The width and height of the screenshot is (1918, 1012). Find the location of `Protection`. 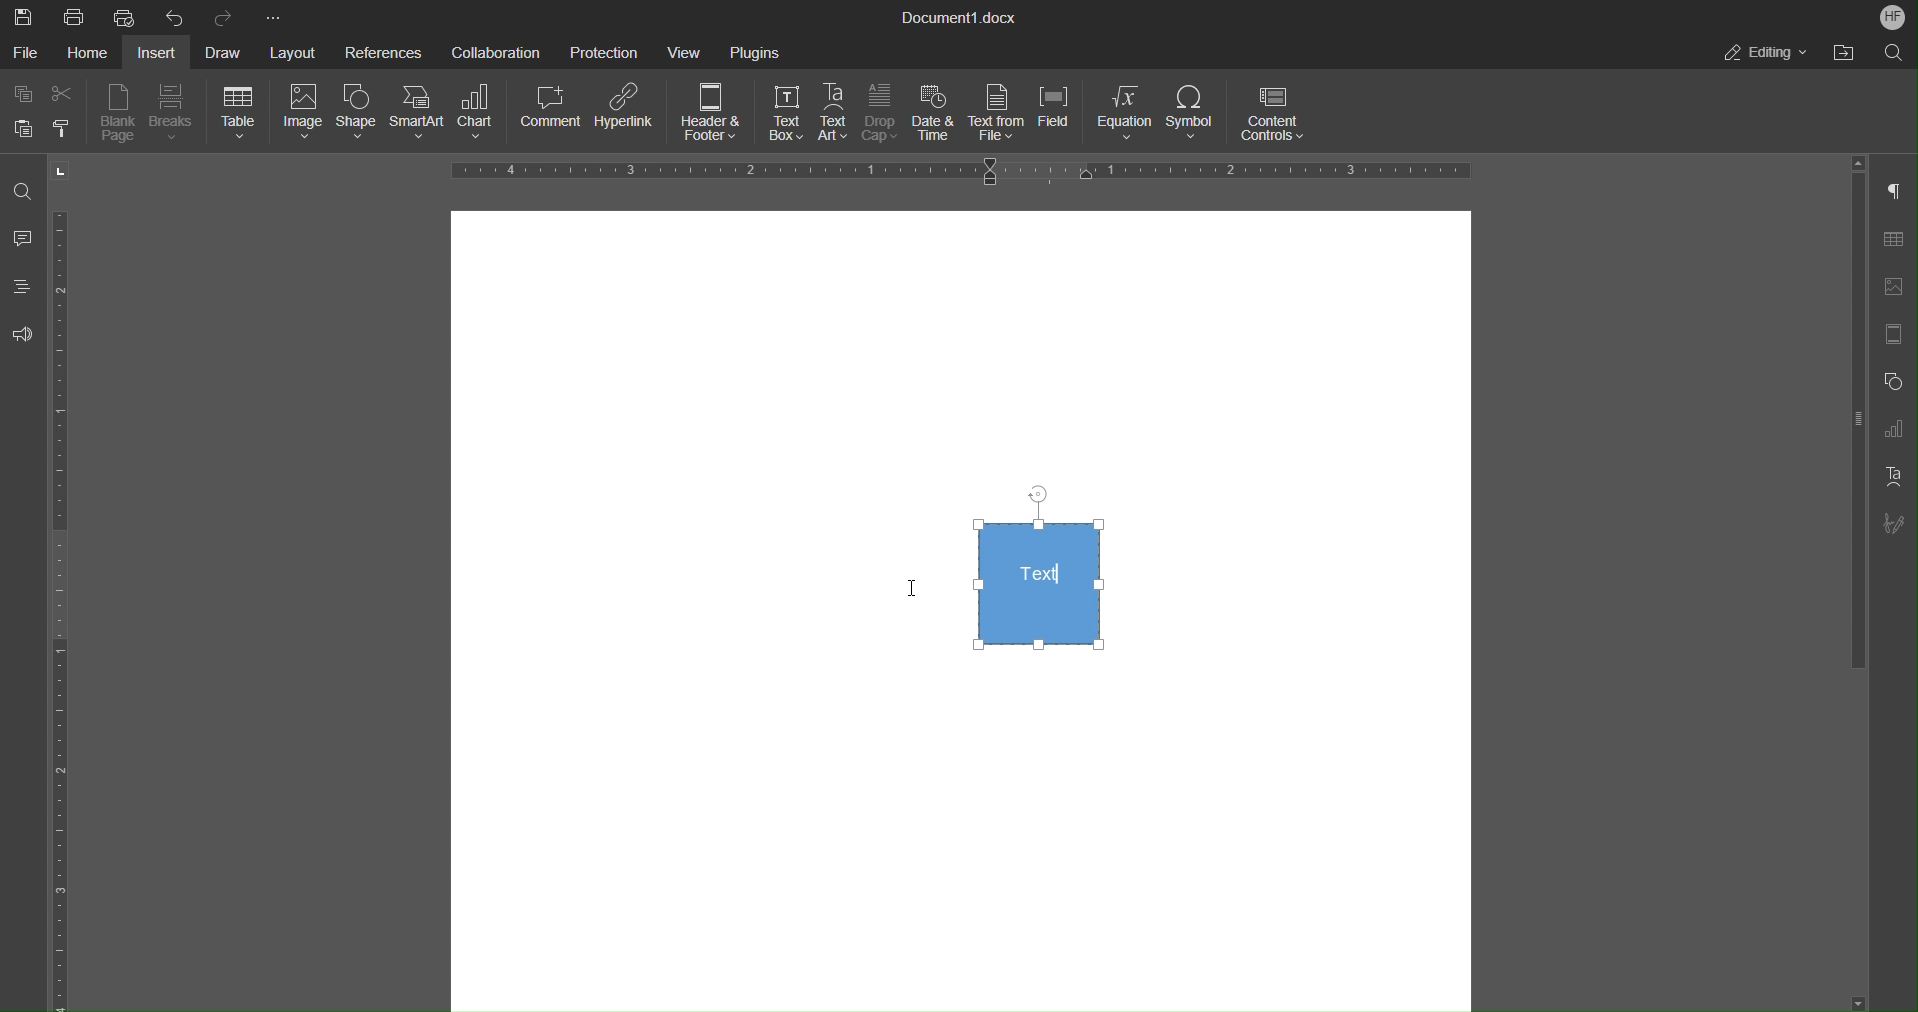

Protection is located at coordinates (606, 51).